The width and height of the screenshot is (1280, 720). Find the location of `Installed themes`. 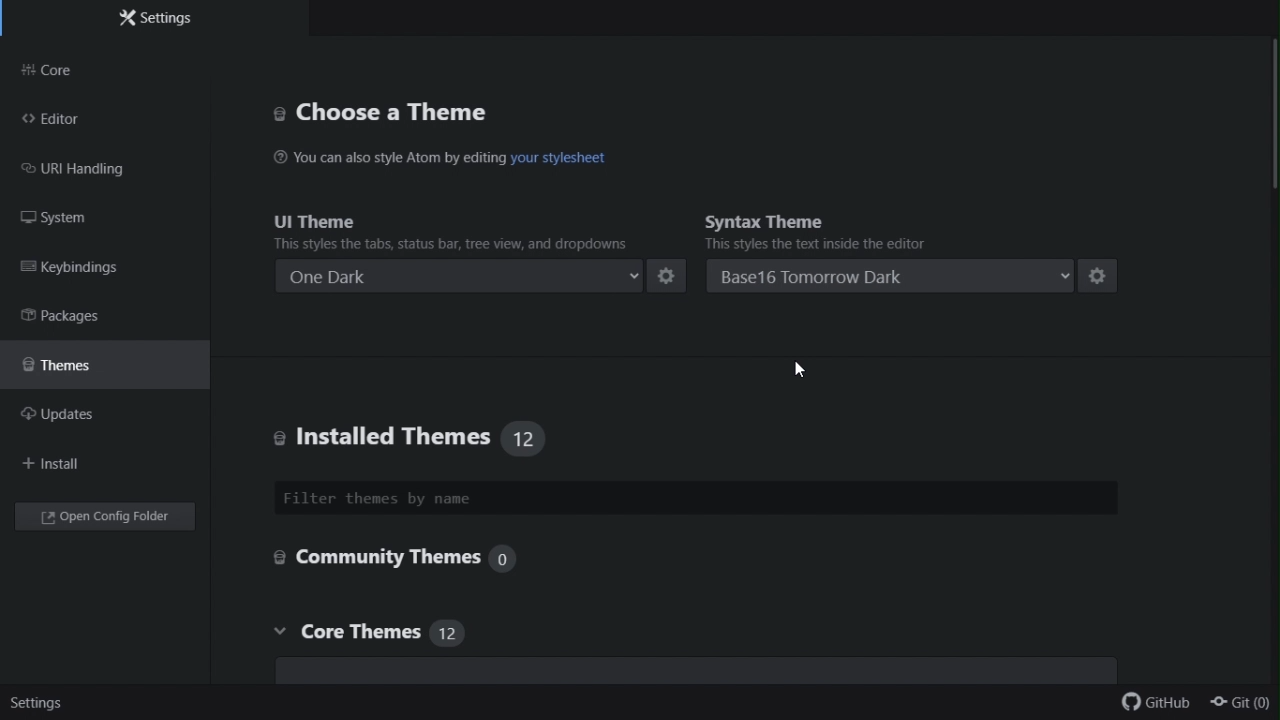

Installed themes is located at coordinates (428, 434).